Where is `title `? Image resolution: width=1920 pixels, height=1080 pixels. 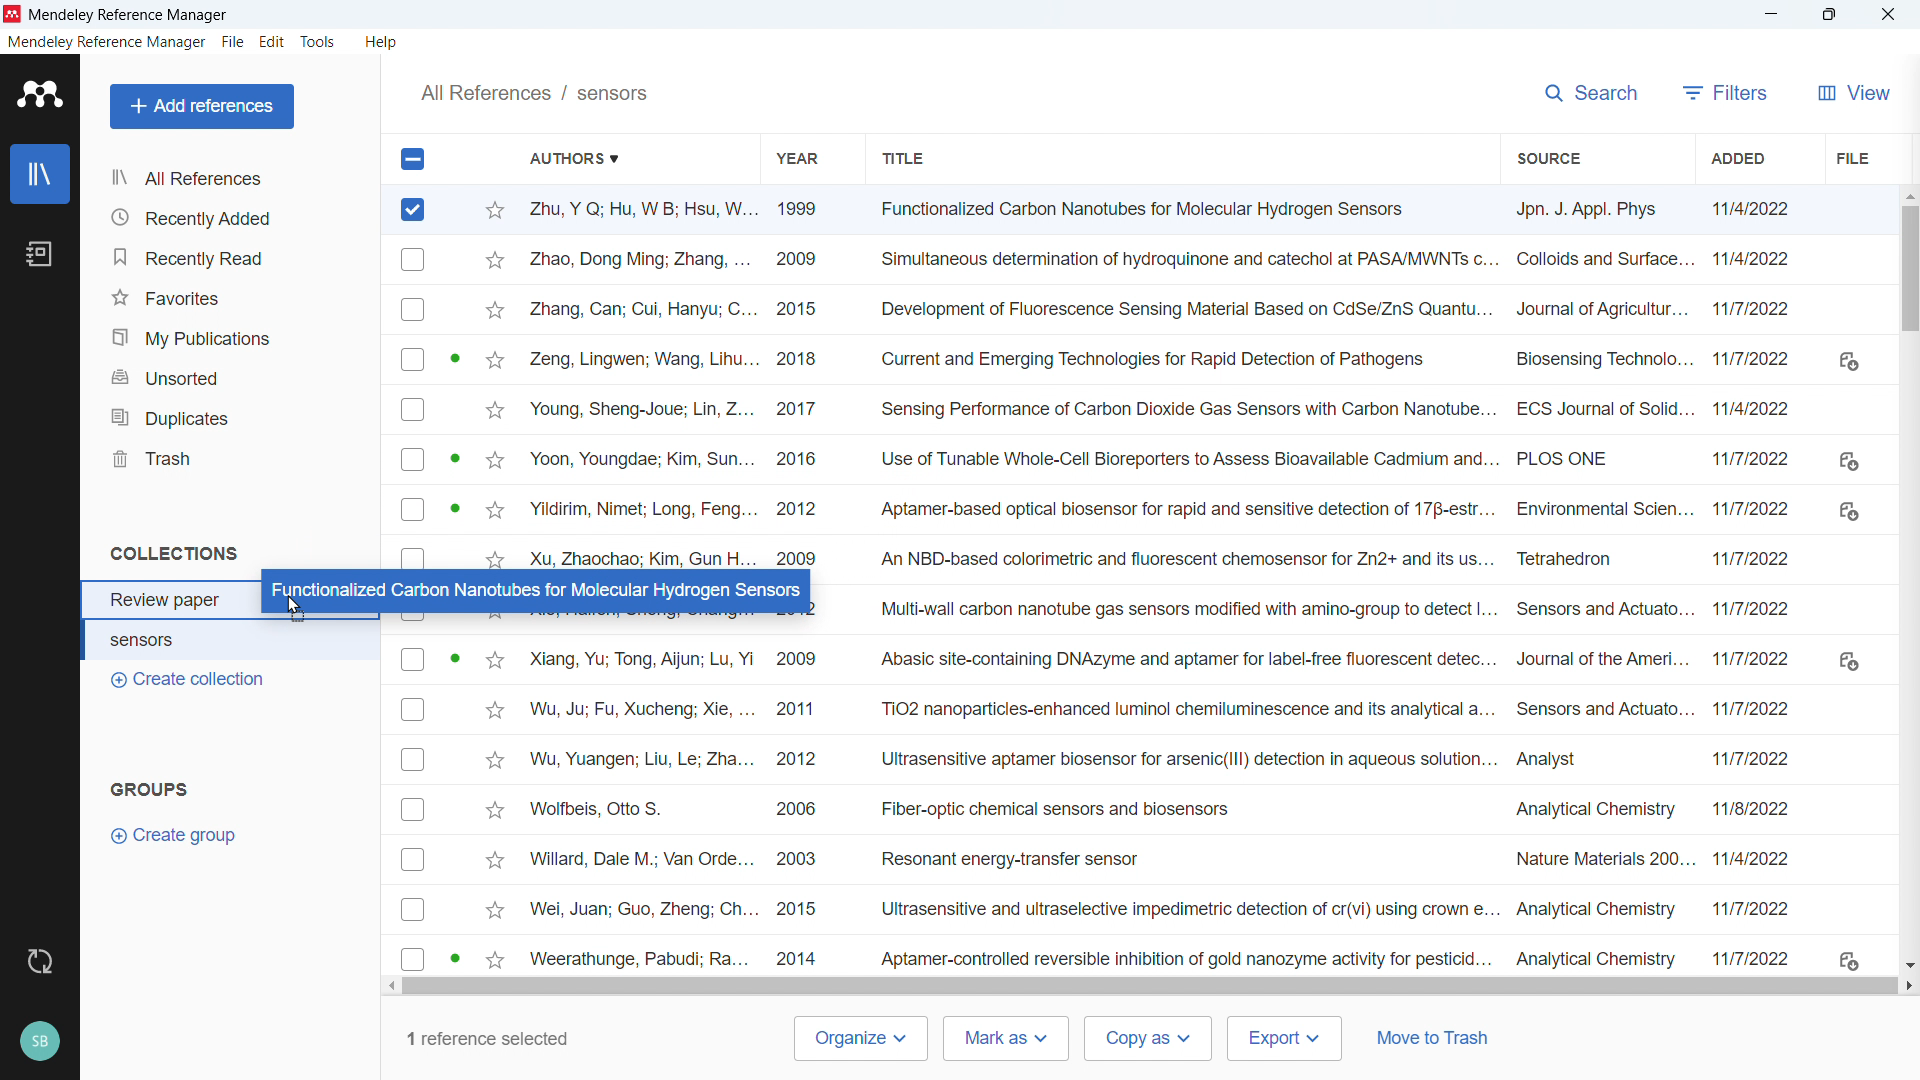 title  is located at coordinates (129, 15).